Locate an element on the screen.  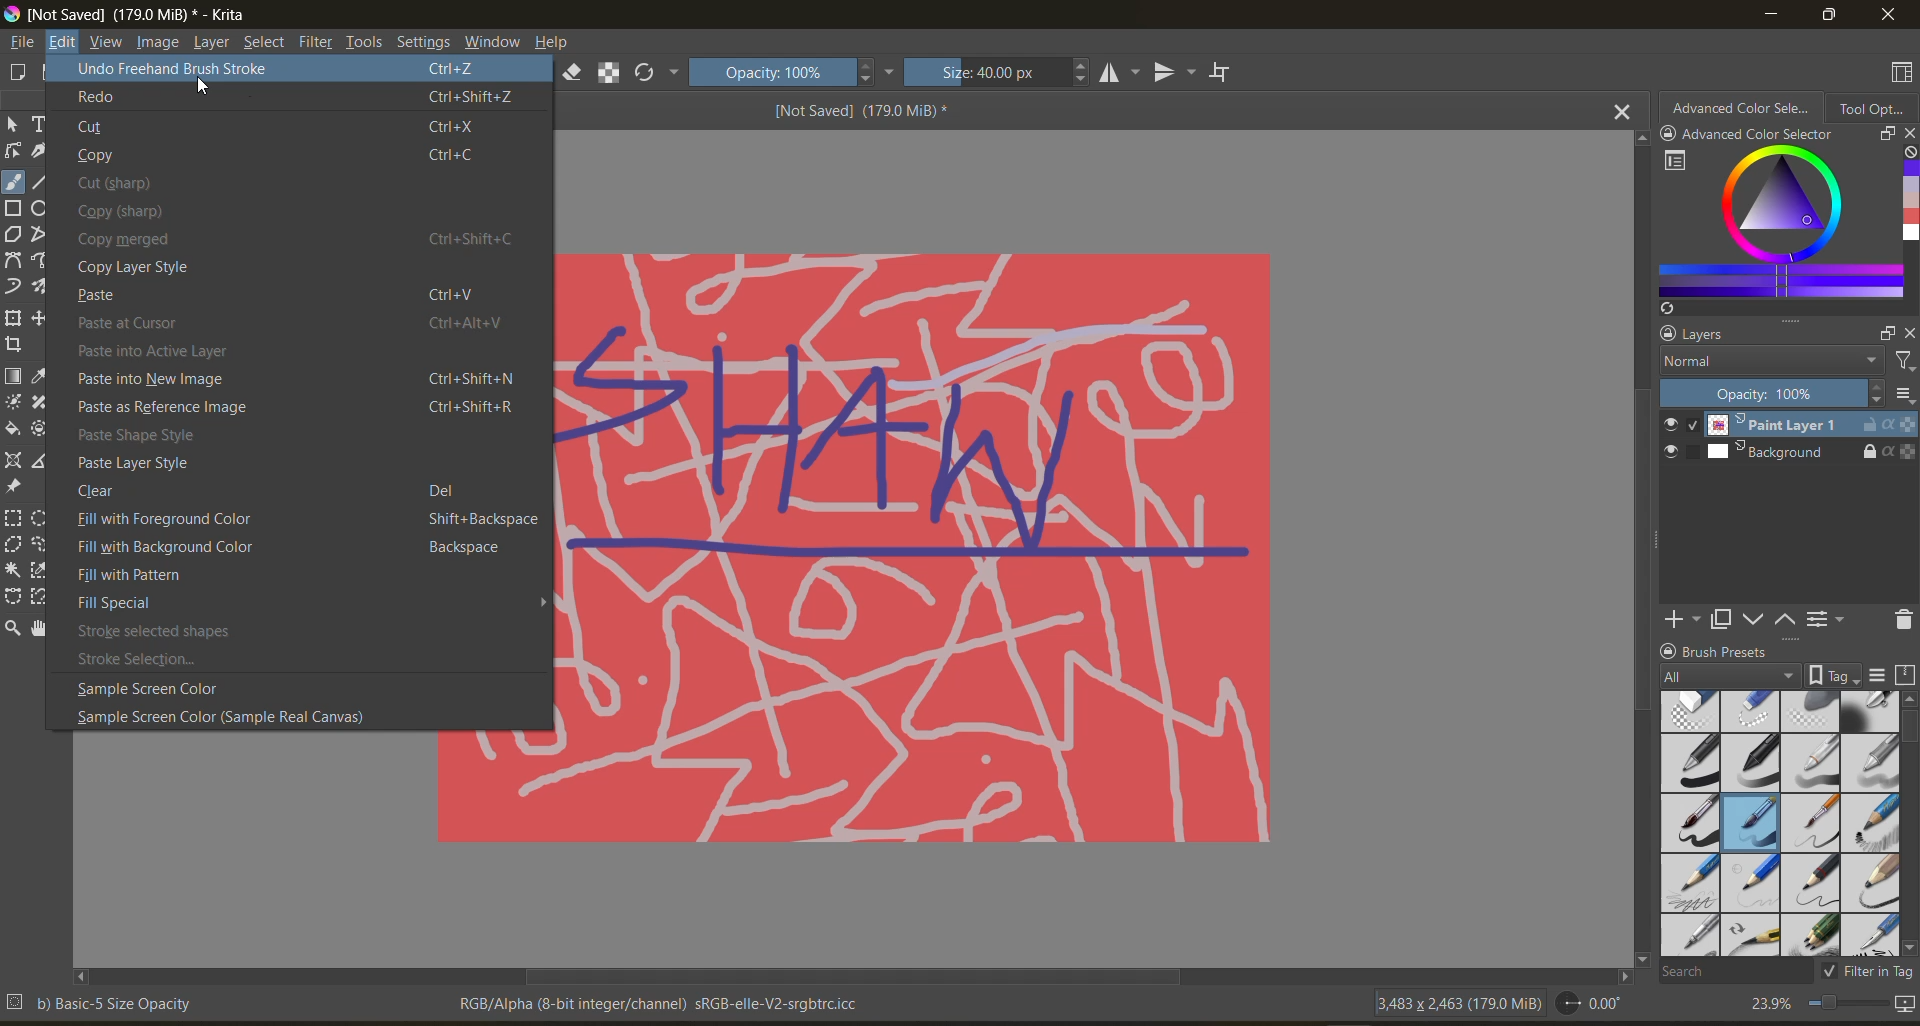
float docker is located at coordinates (1884, 331).